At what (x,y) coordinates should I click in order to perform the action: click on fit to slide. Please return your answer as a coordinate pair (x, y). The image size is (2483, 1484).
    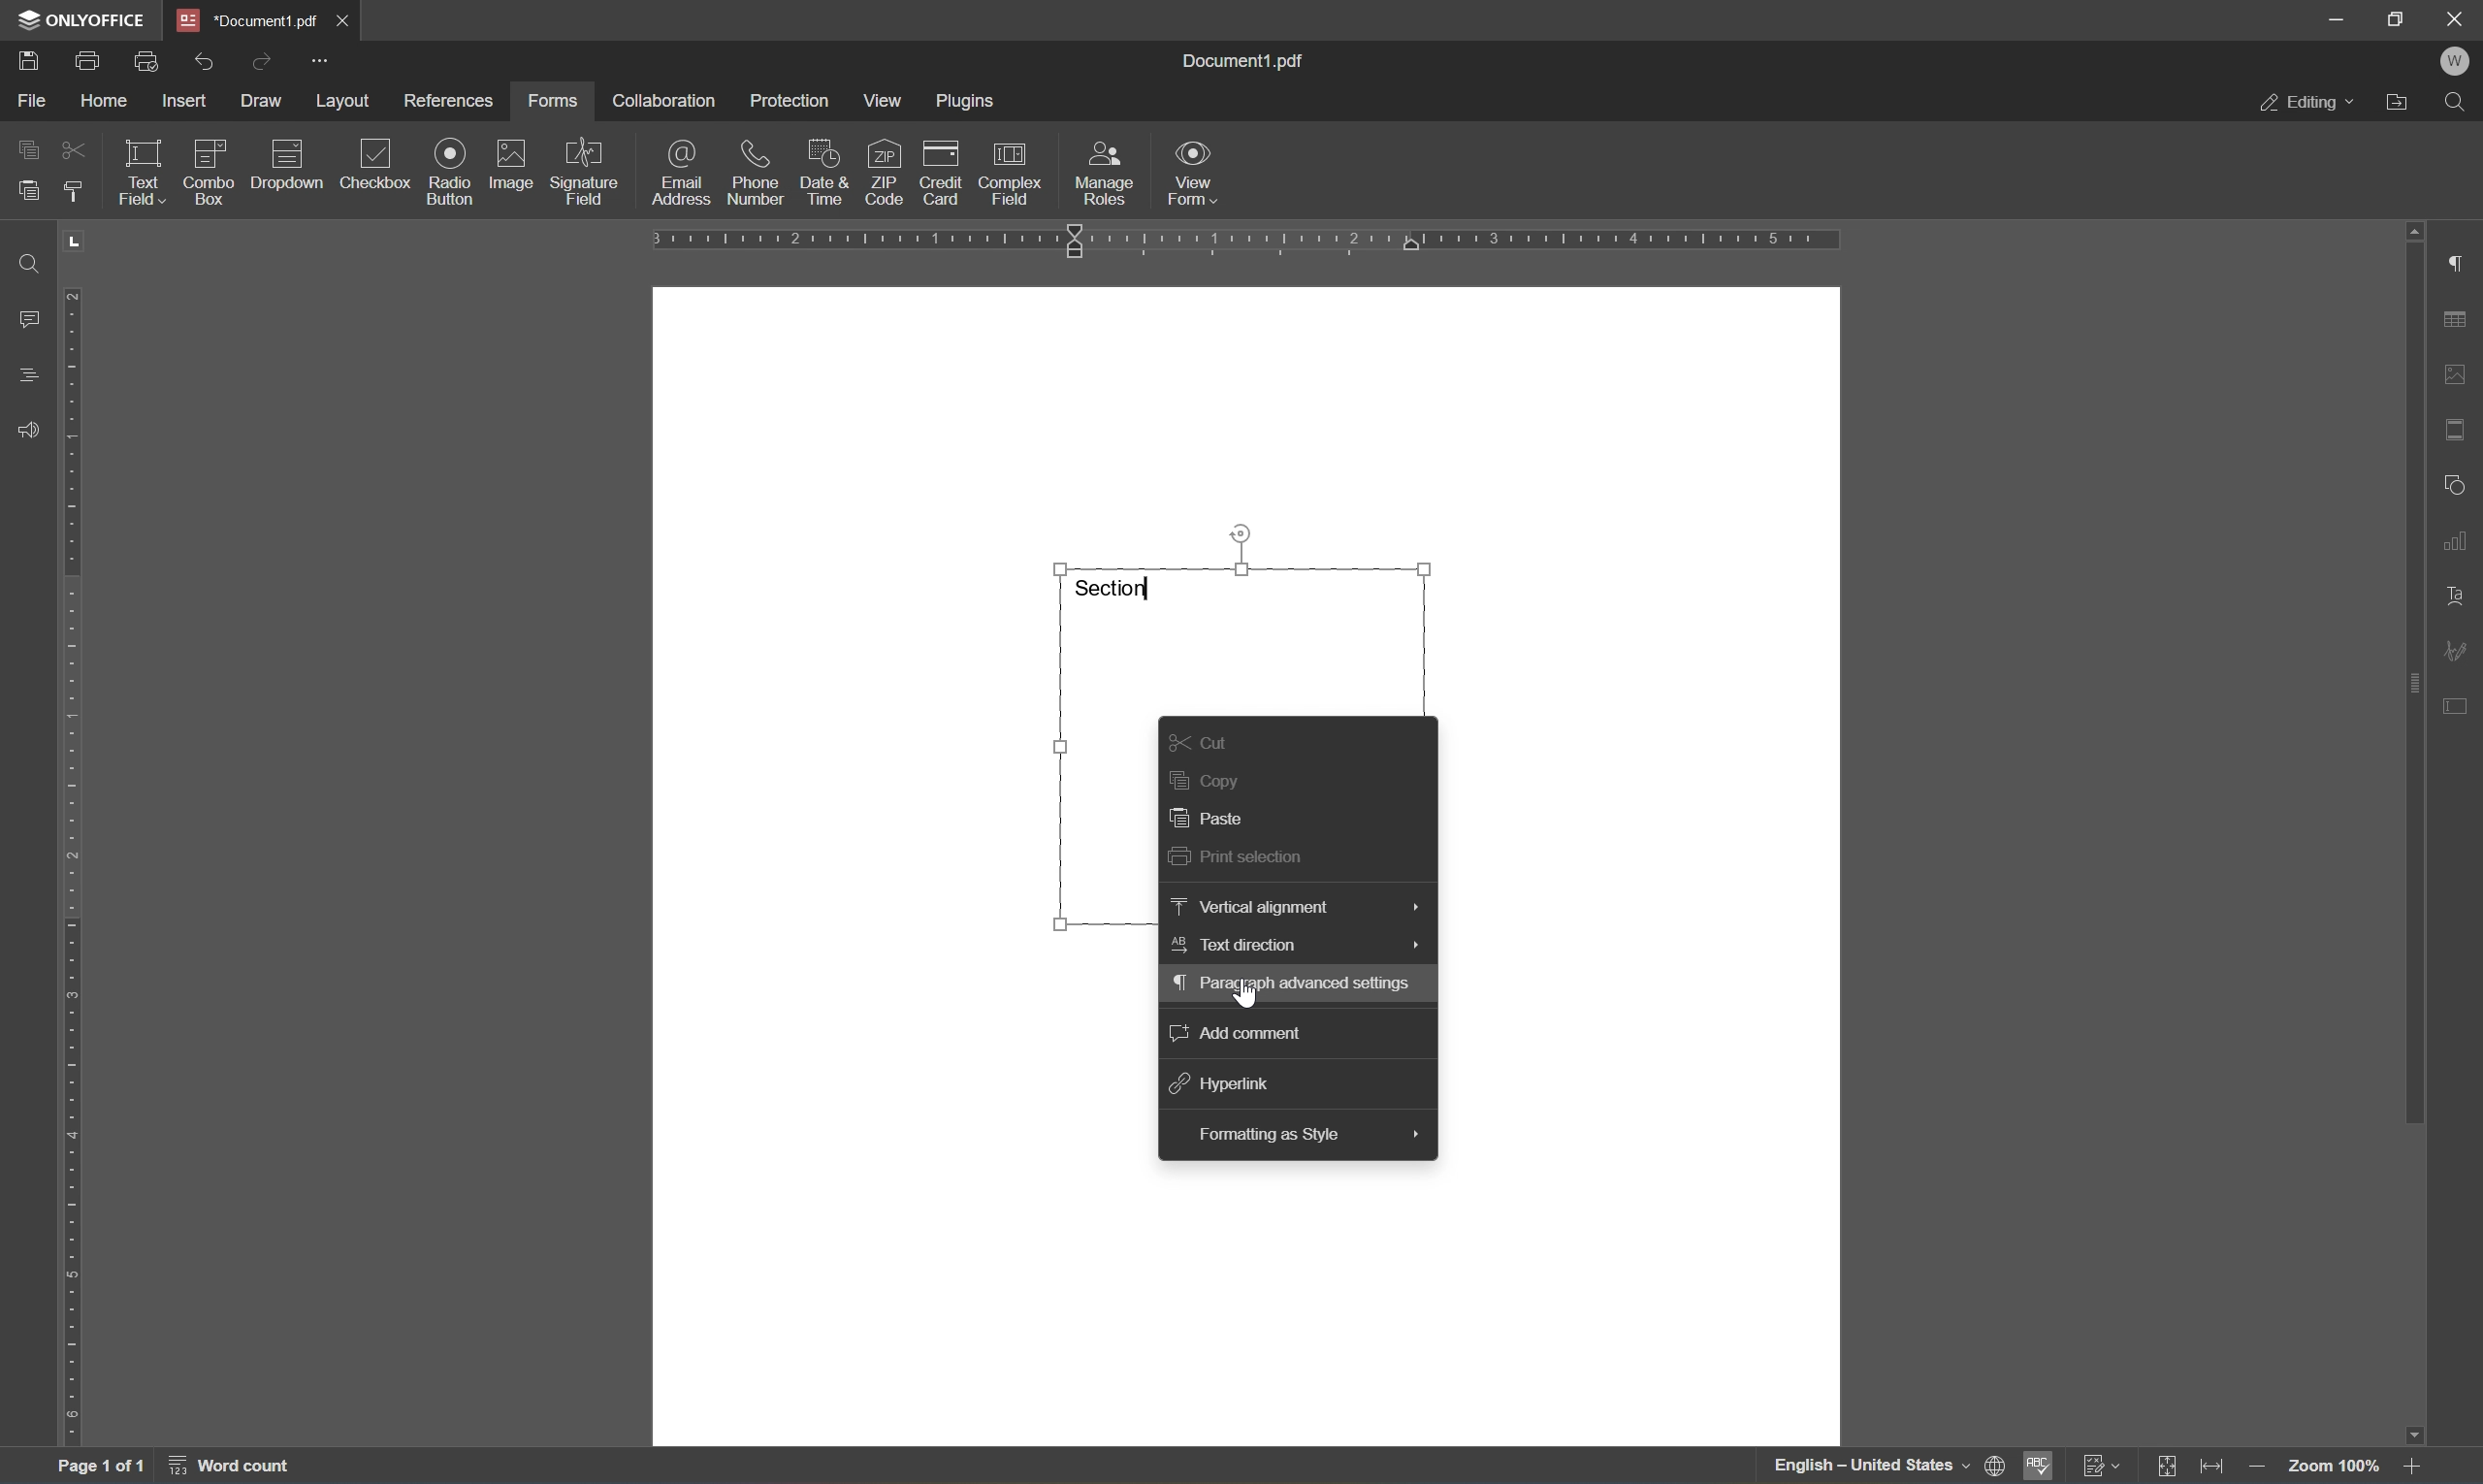
    Looking at the image, I should click on (2168, 1466).